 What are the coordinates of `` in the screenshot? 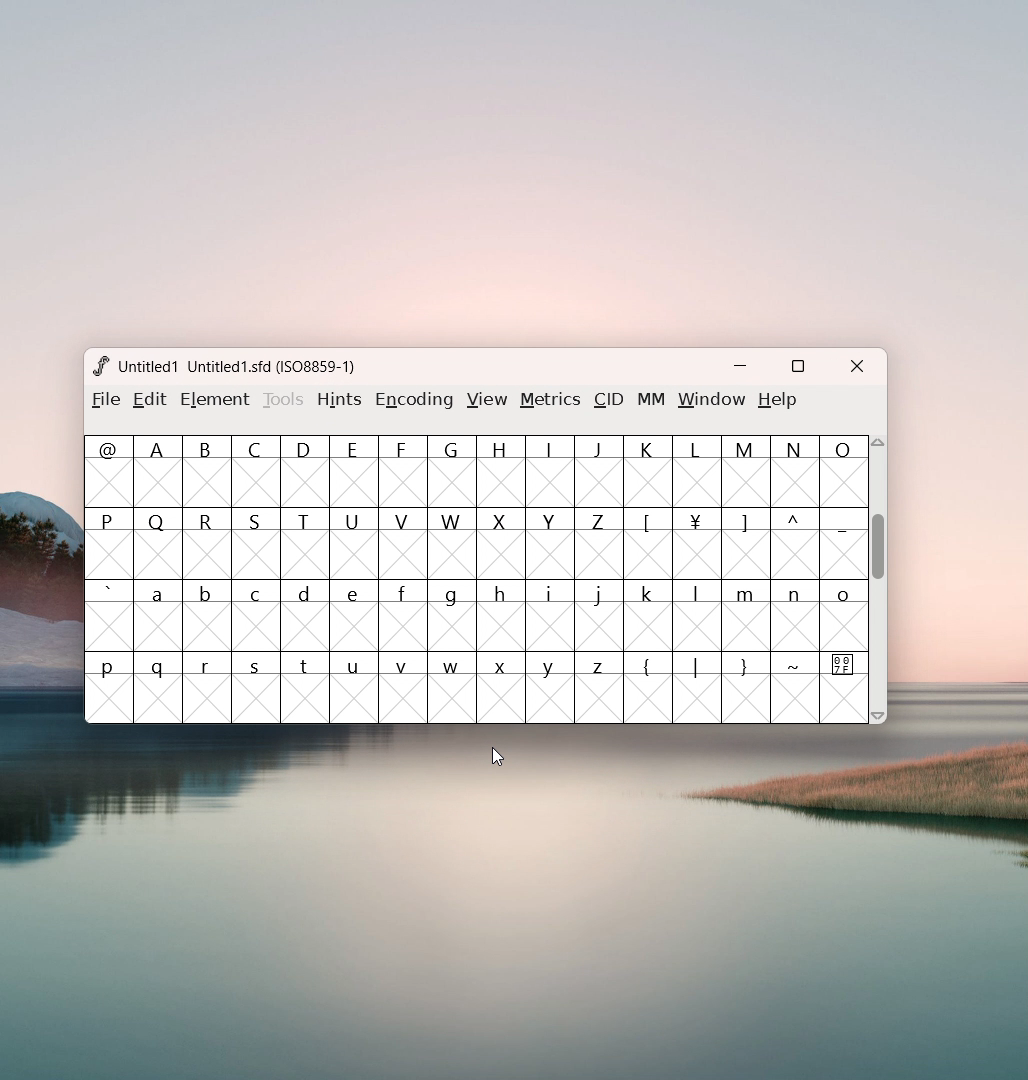 It's located at (306, 471).